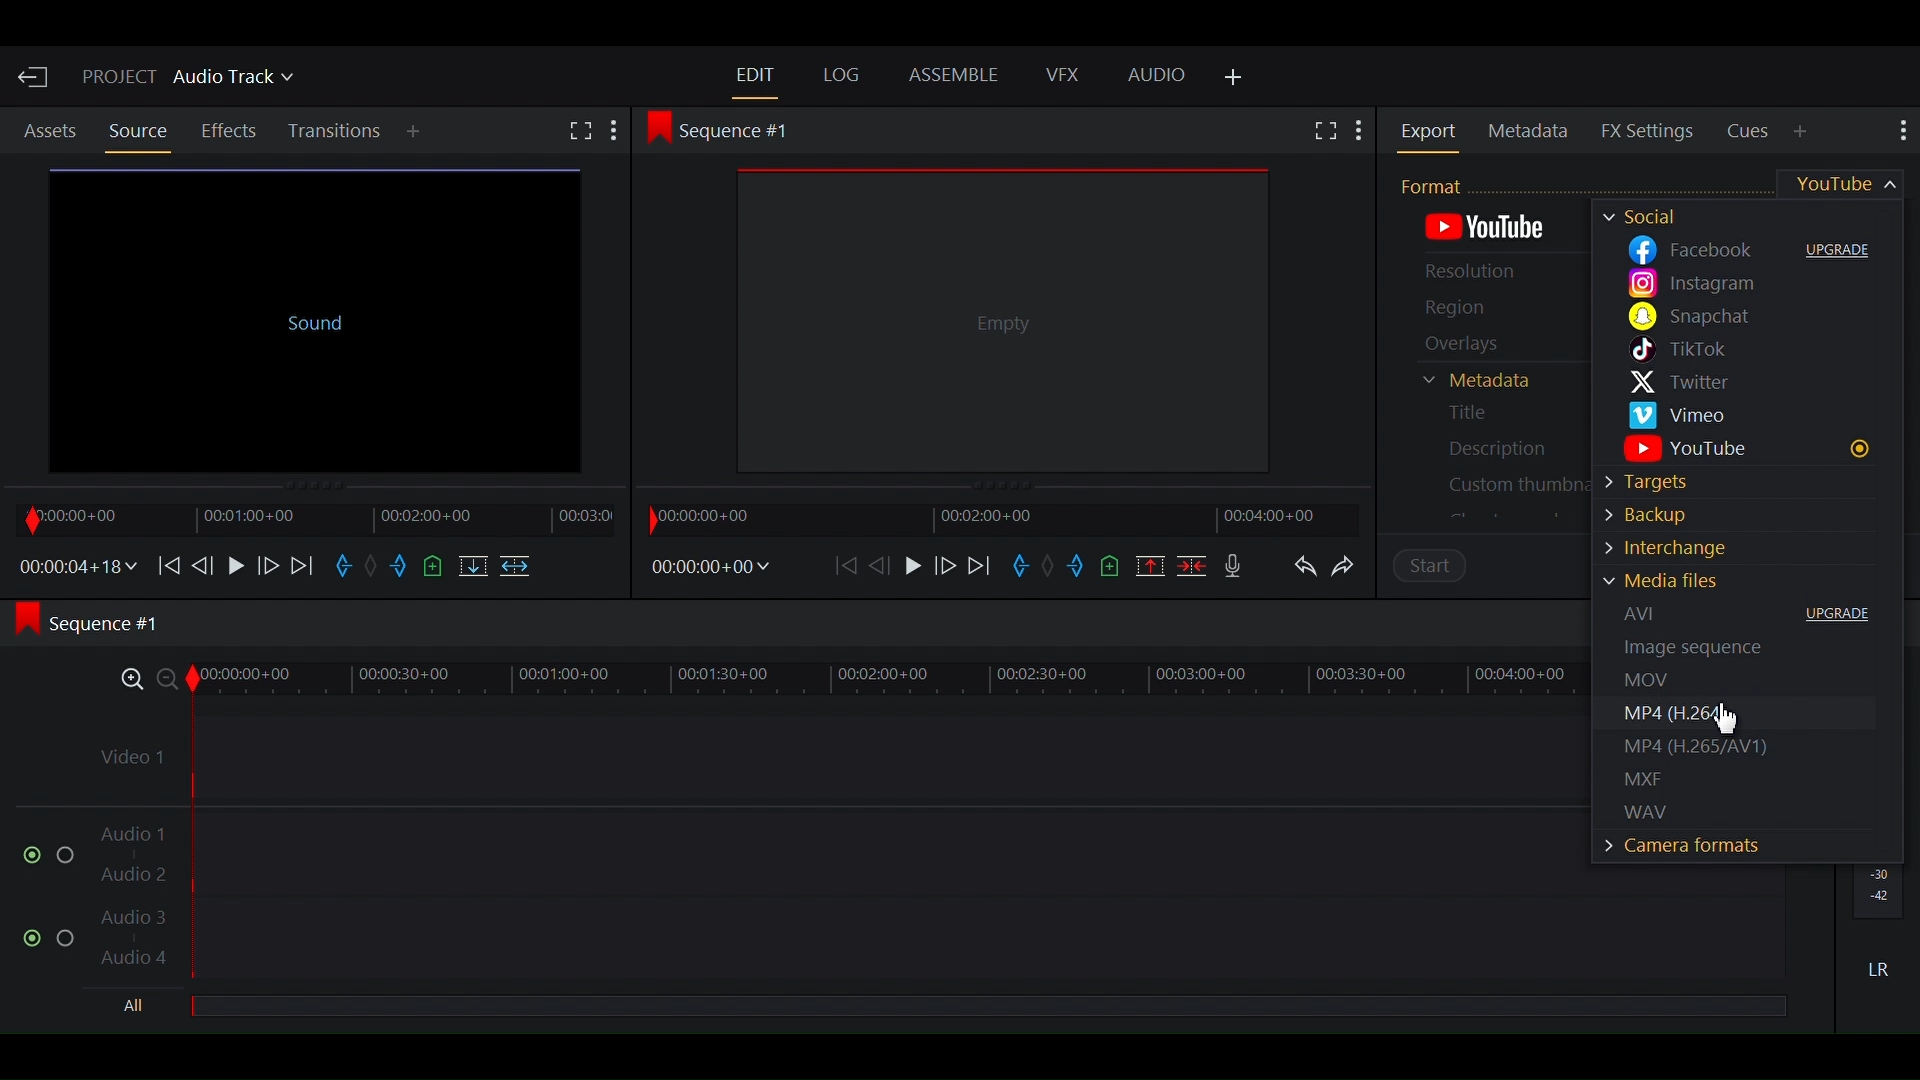  Describe the element at coordinates (1495, 446) in the screenshot. I see `Description` at that location.